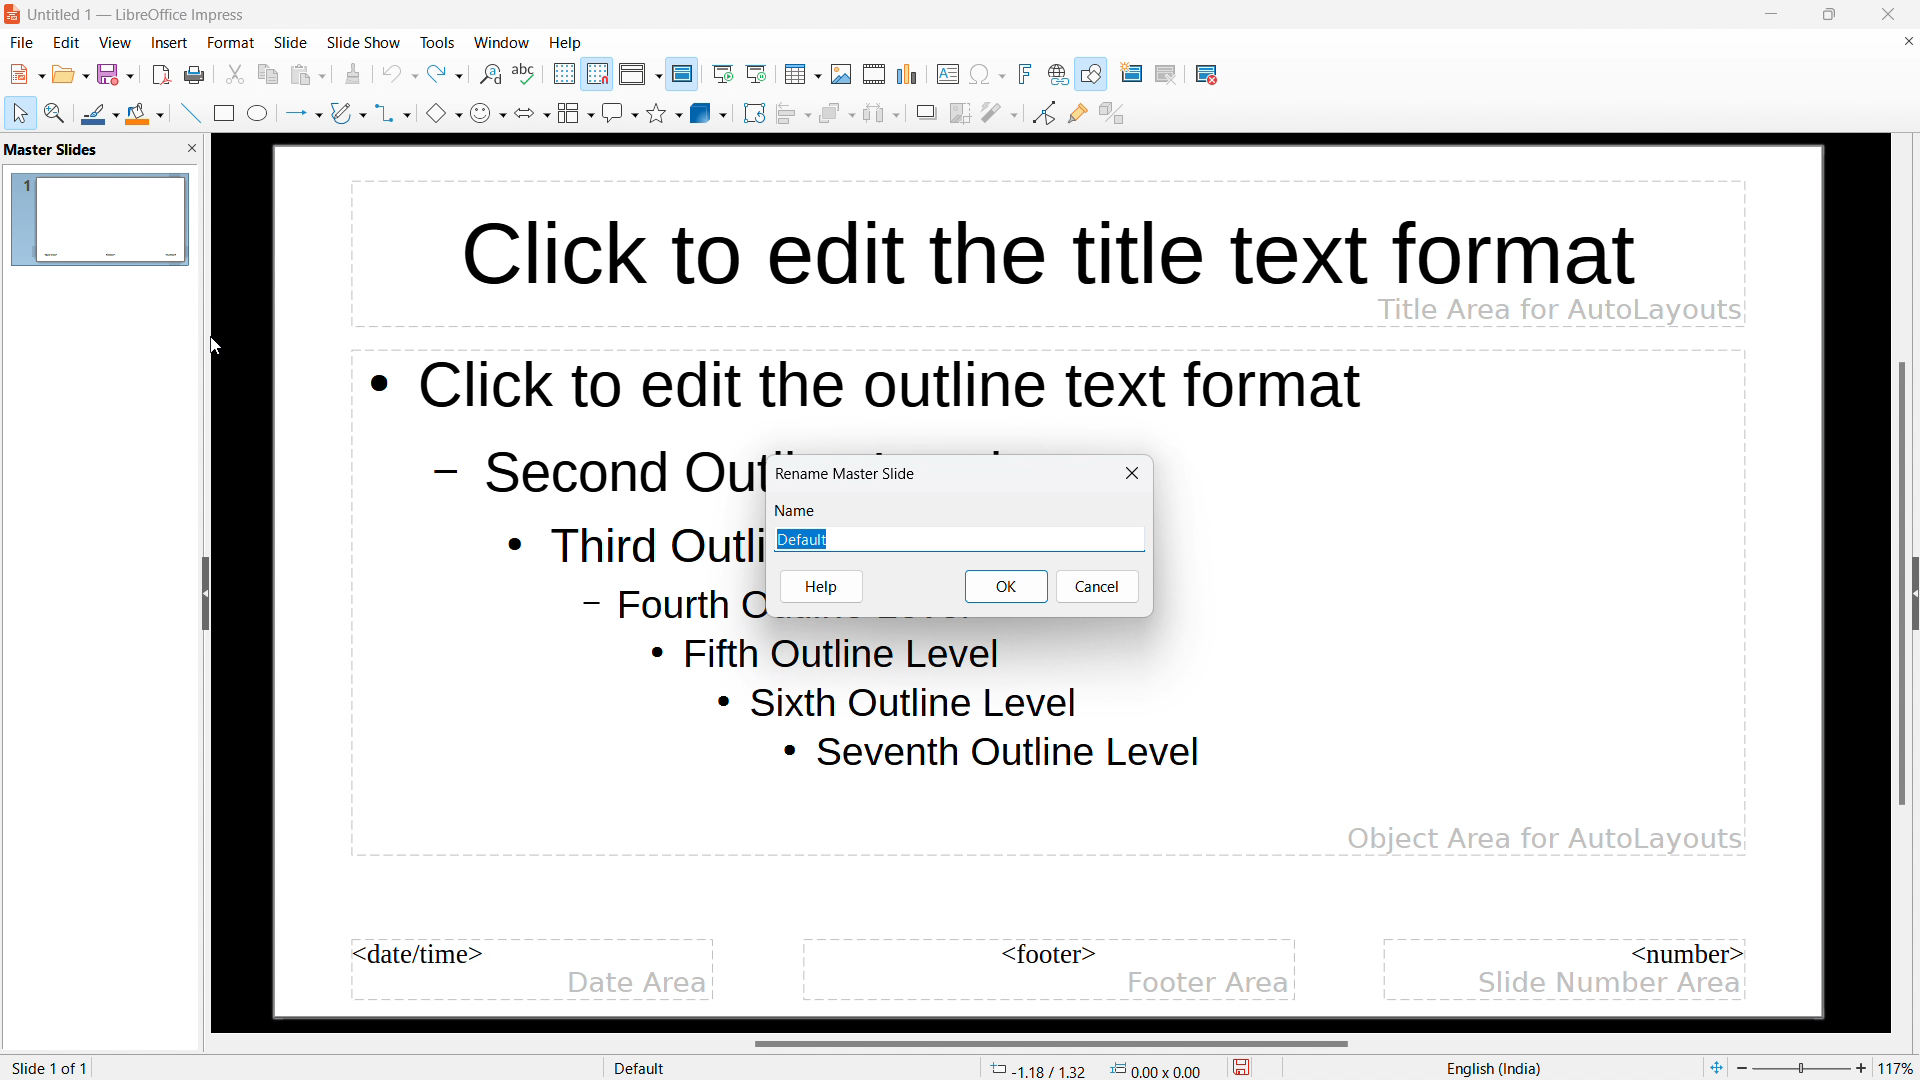 Image resolution: width=1920 pixels, height=1080 pixels. I want to click on insert audio or video, so click(875, 75).